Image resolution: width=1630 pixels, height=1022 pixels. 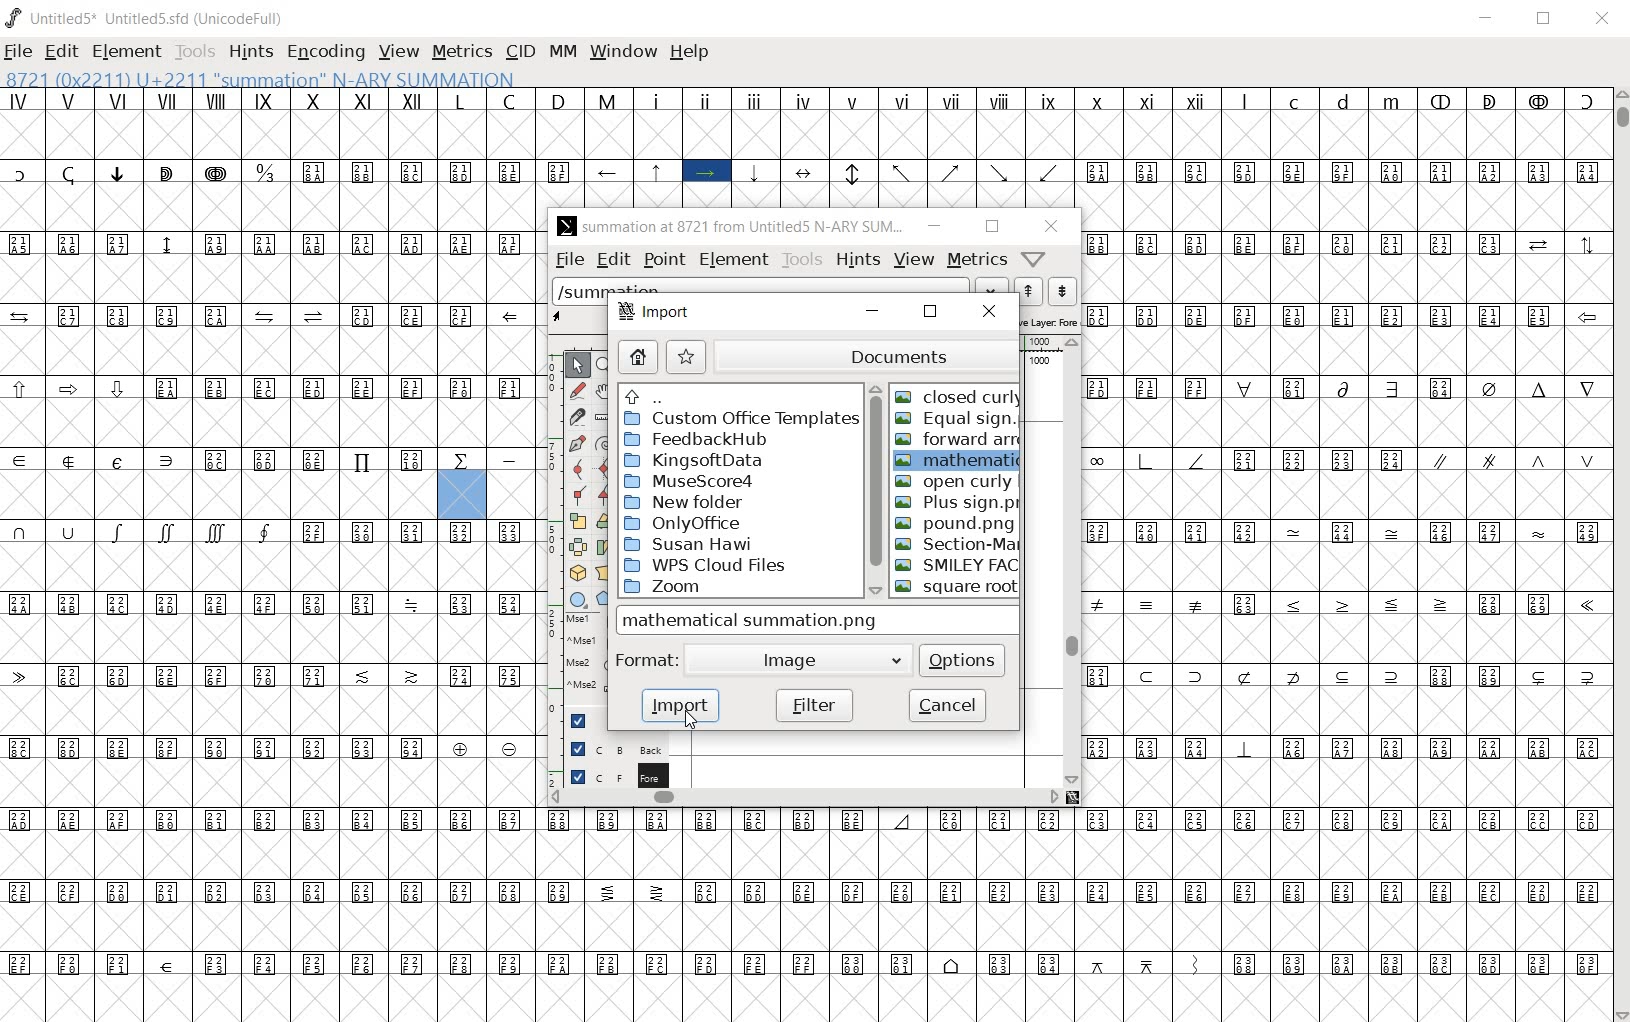 What do you see at coordinates (690, 543) in the screenshot?
I see `Susan Hawi` at bounding box center [690, 543].